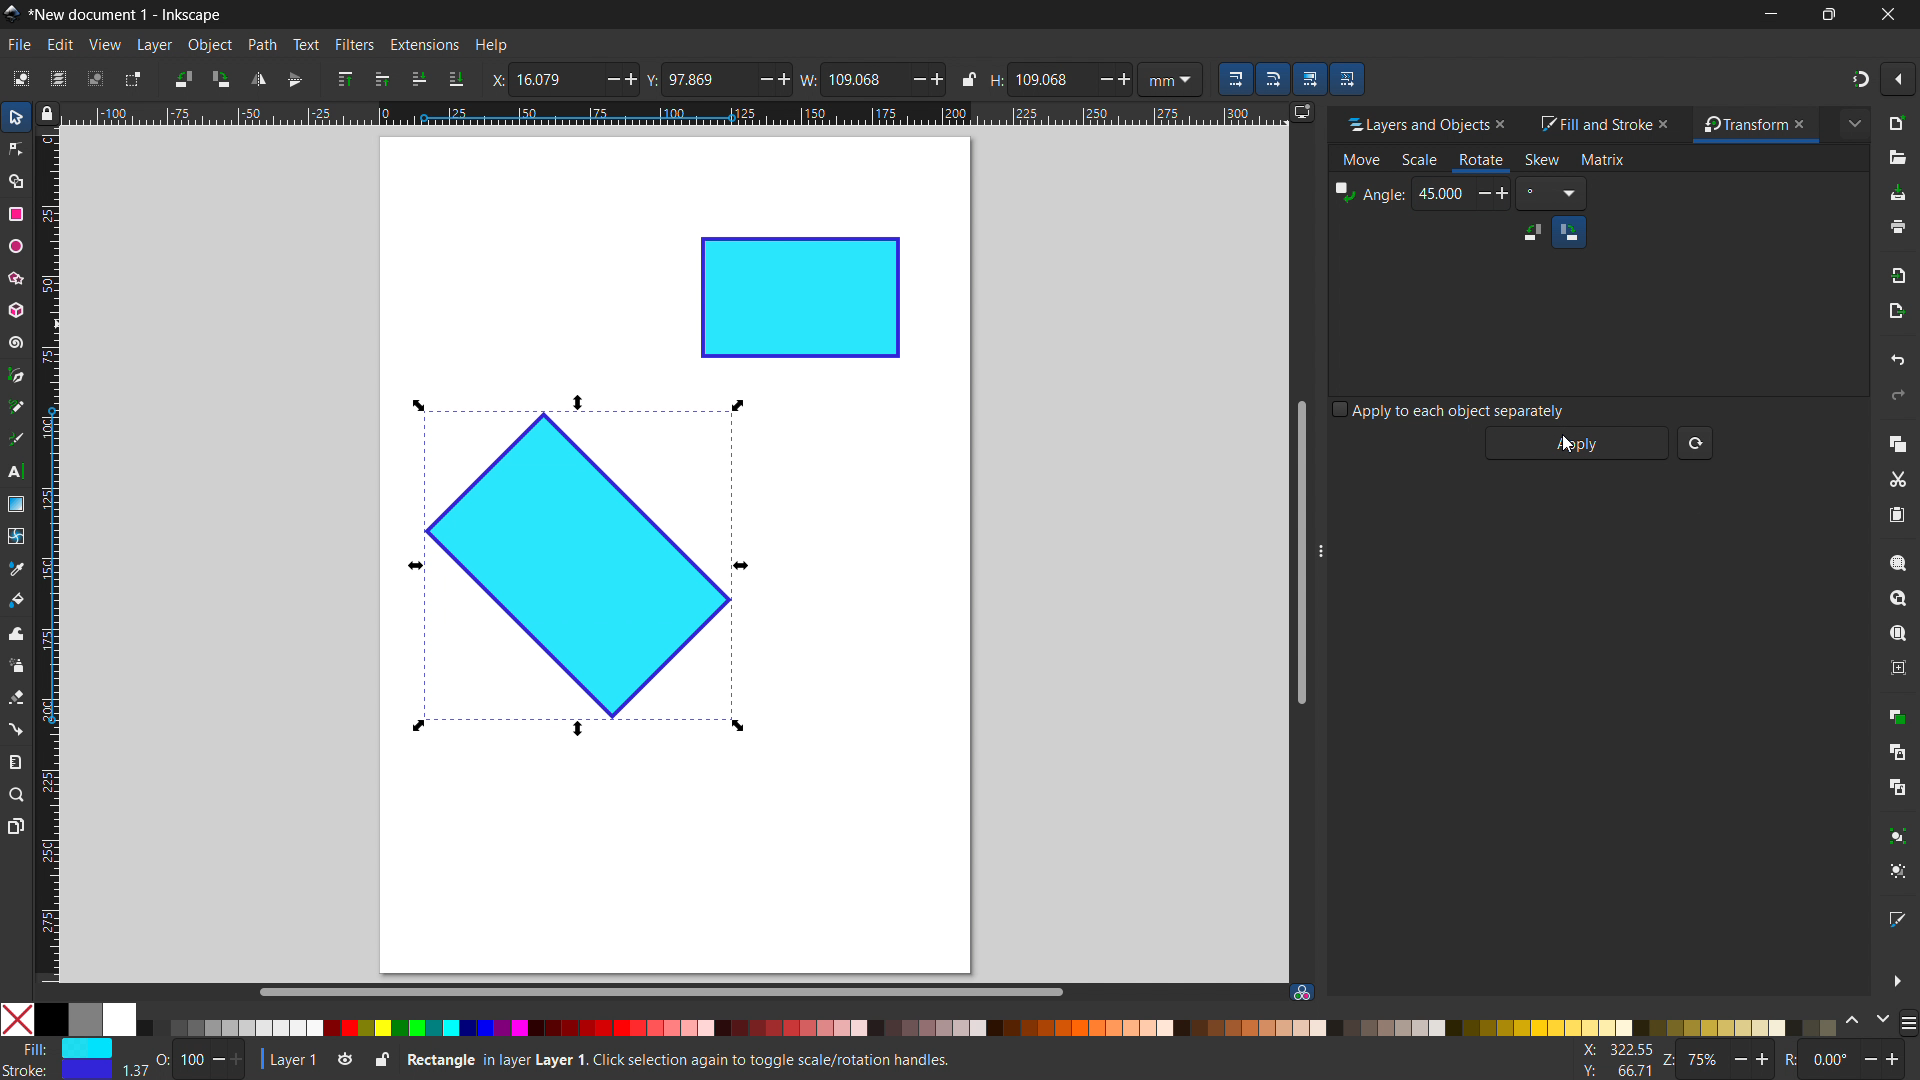 Image resolution: width=1920 pixels, height=1080 pixels. What do you see at coordinates (1235, 79) in the screenshot?
I see `when scaling objects, scale the stroke width by same proportion` at bounding box center [1235, 79].